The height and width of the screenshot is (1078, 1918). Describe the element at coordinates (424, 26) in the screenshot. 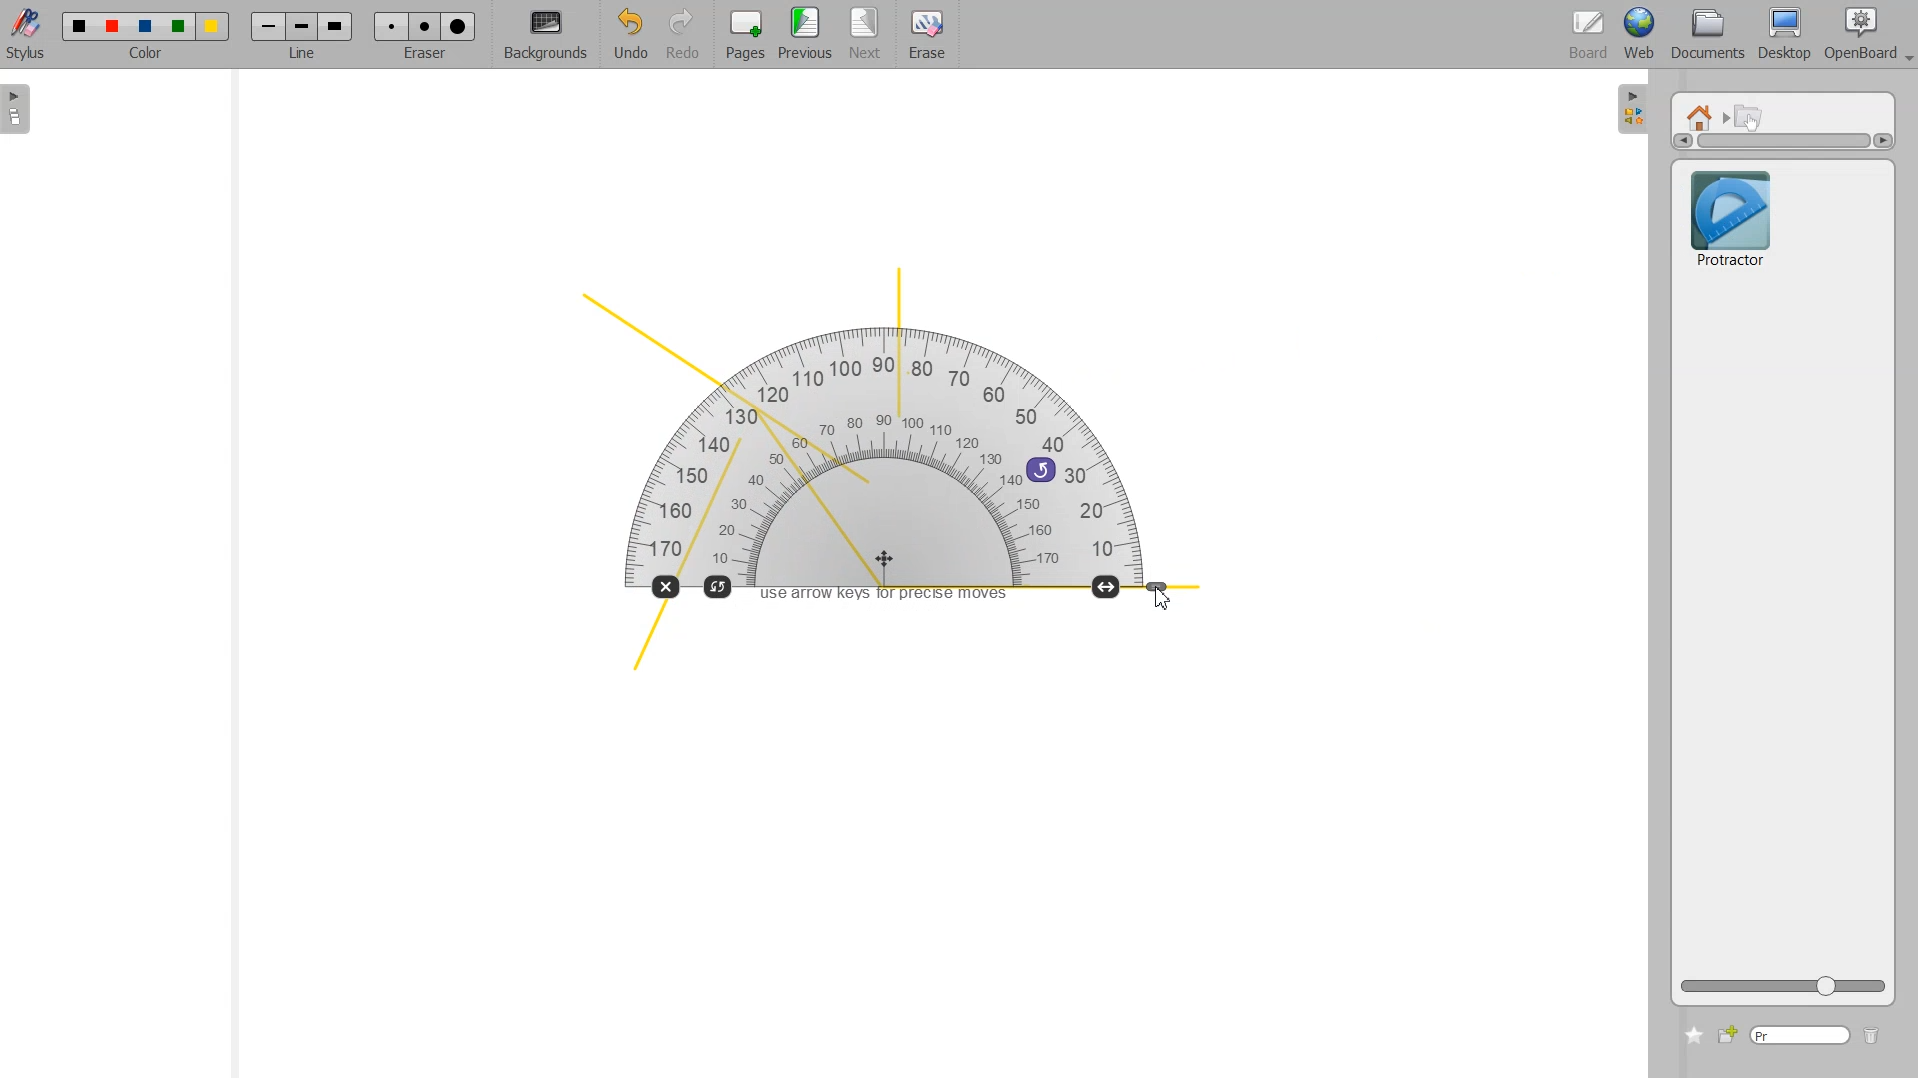

I see `Erase` at that location.